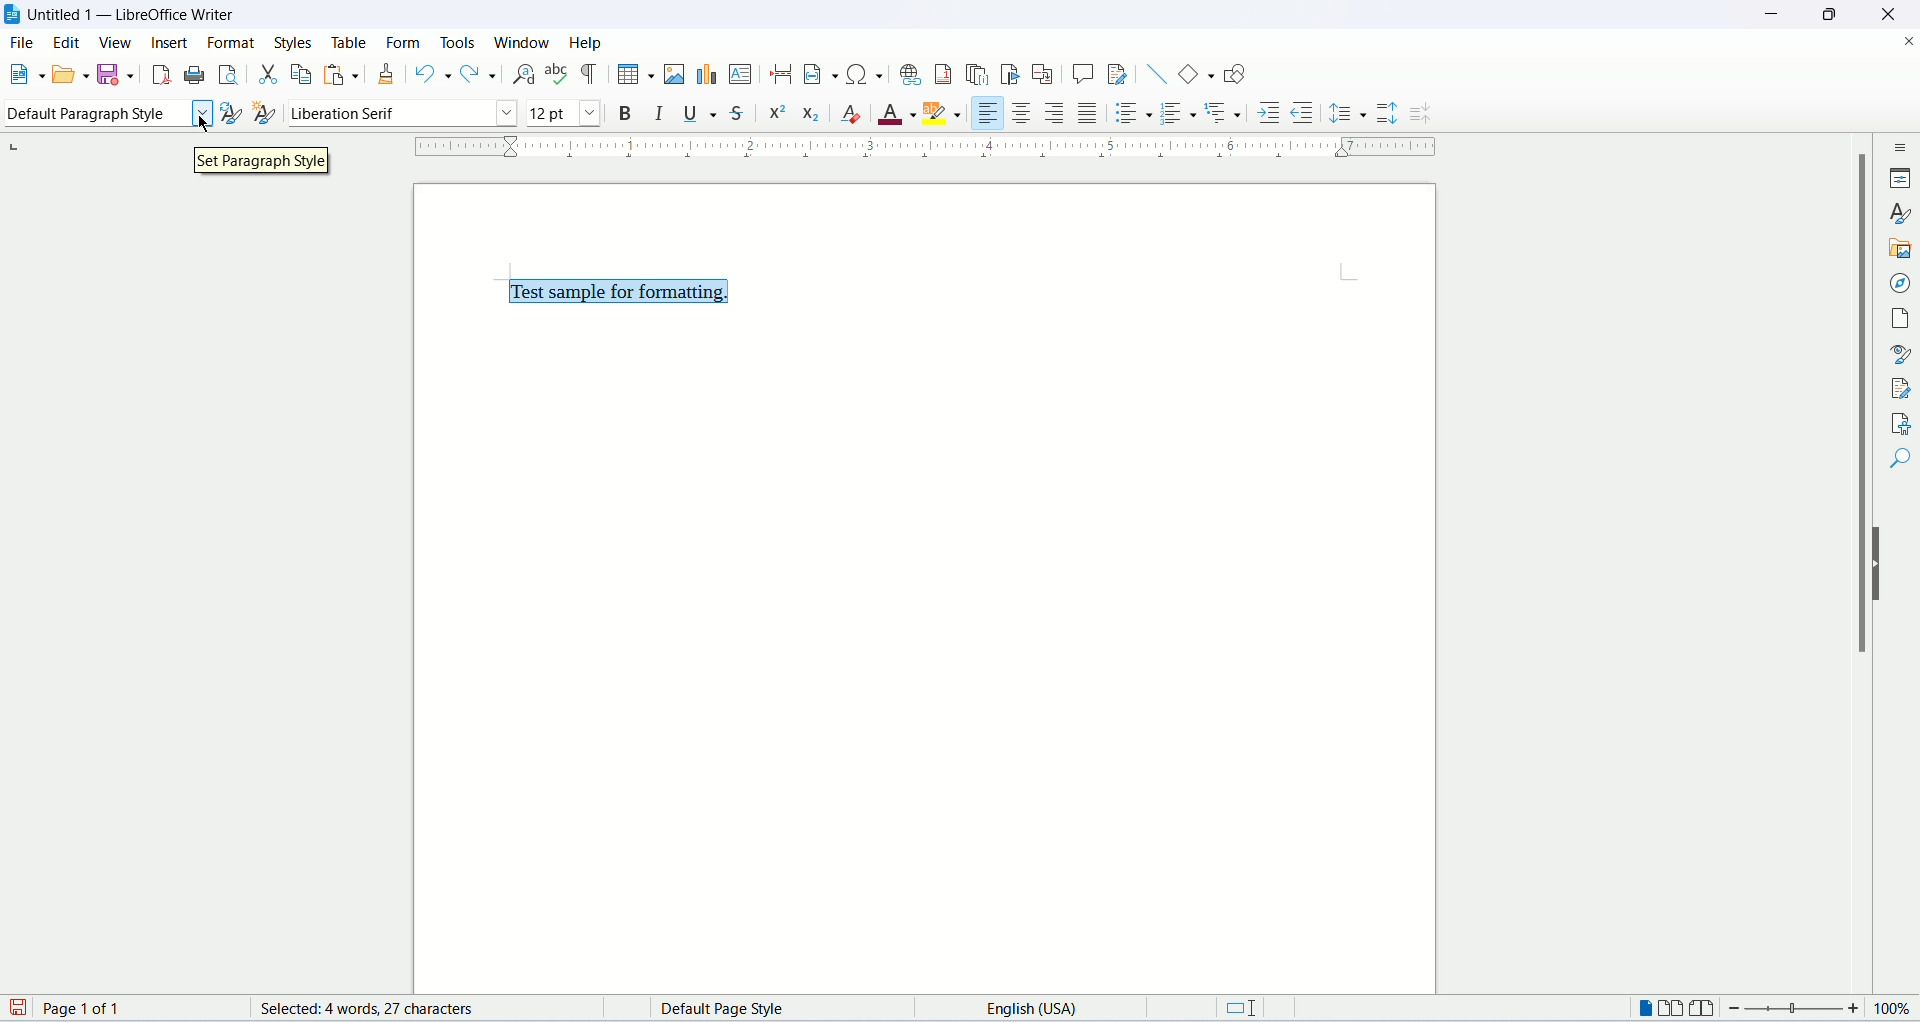  What do you see at coordinates (335, 74) in the screenshot?
I see `paste` at bounding box center [335, 74].